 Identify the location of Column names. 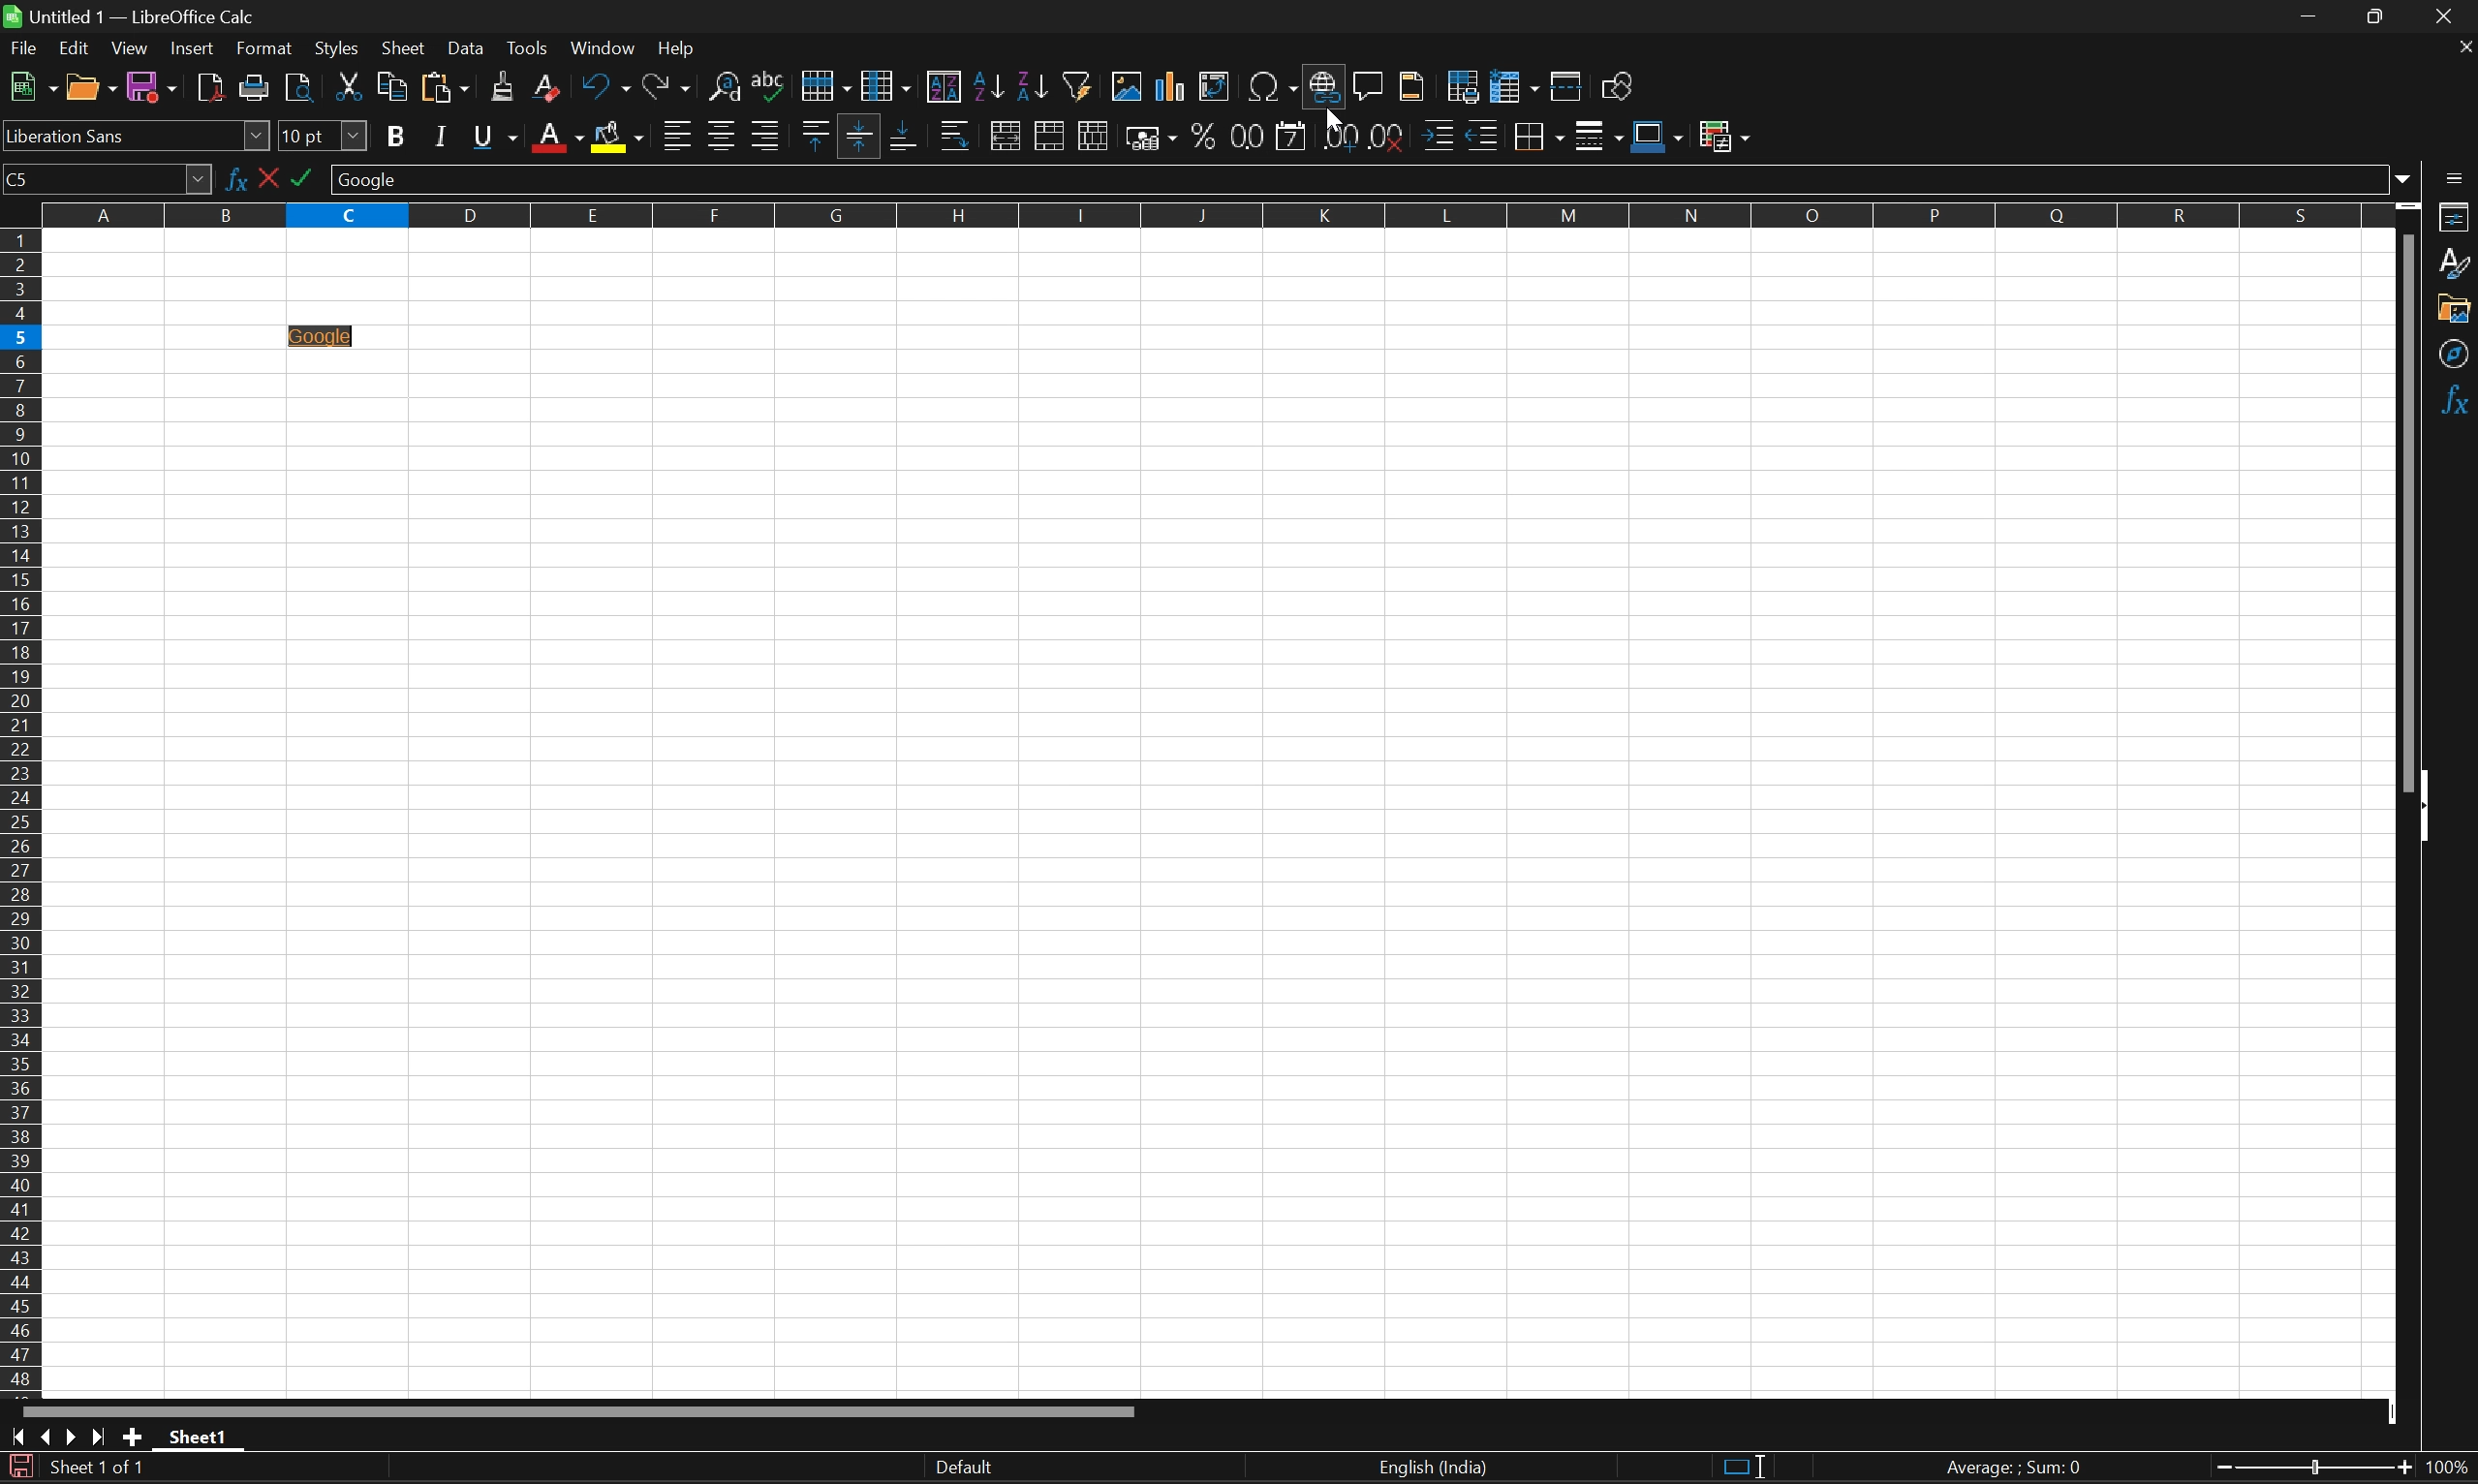
(1210, 215).